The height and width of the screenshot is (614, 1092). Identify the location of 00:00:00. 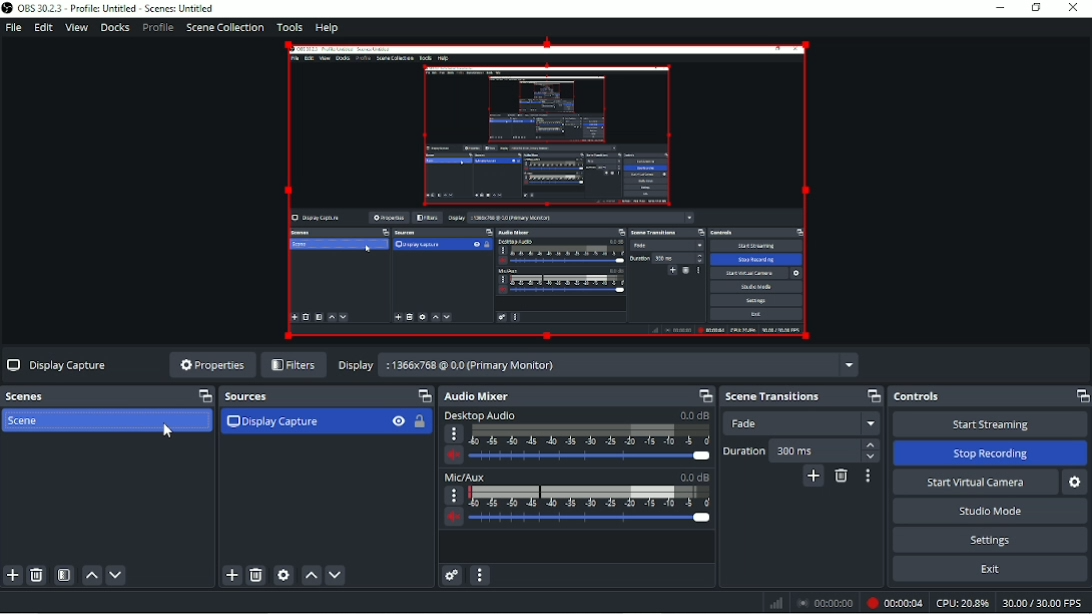
(825, 604).